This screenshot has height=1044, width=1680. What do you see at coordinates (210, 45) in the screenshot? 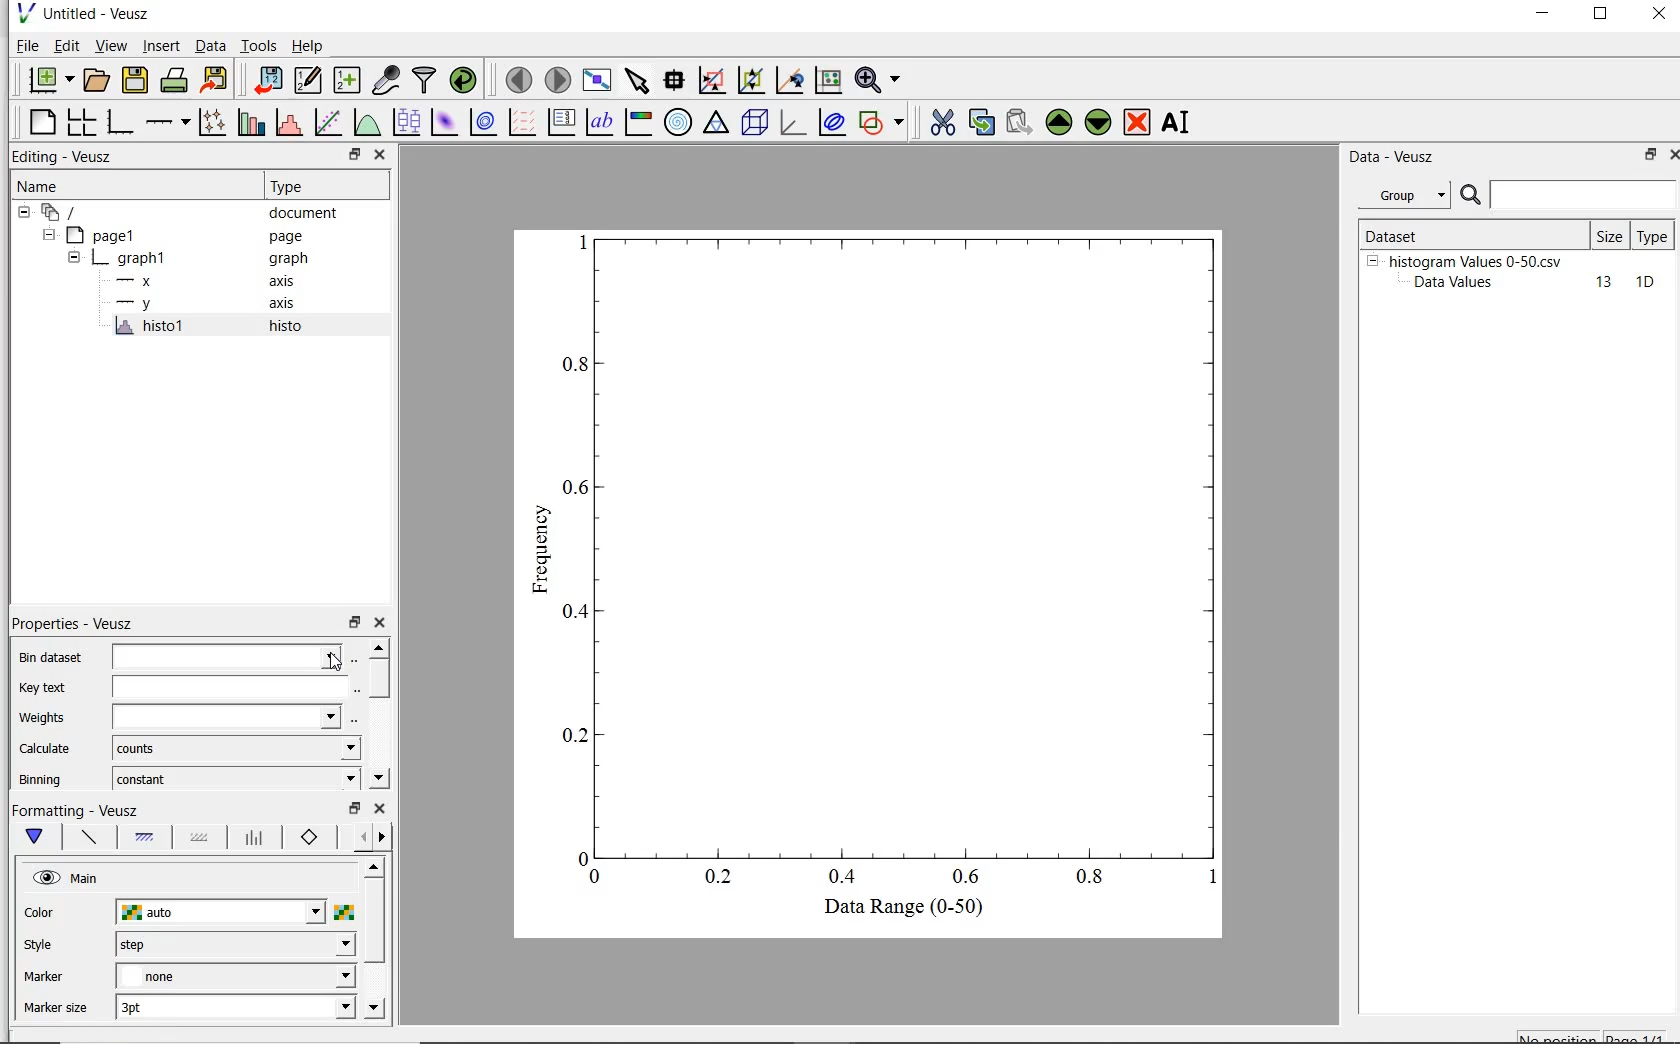
I see `Data` at bounding box center [210, 45].